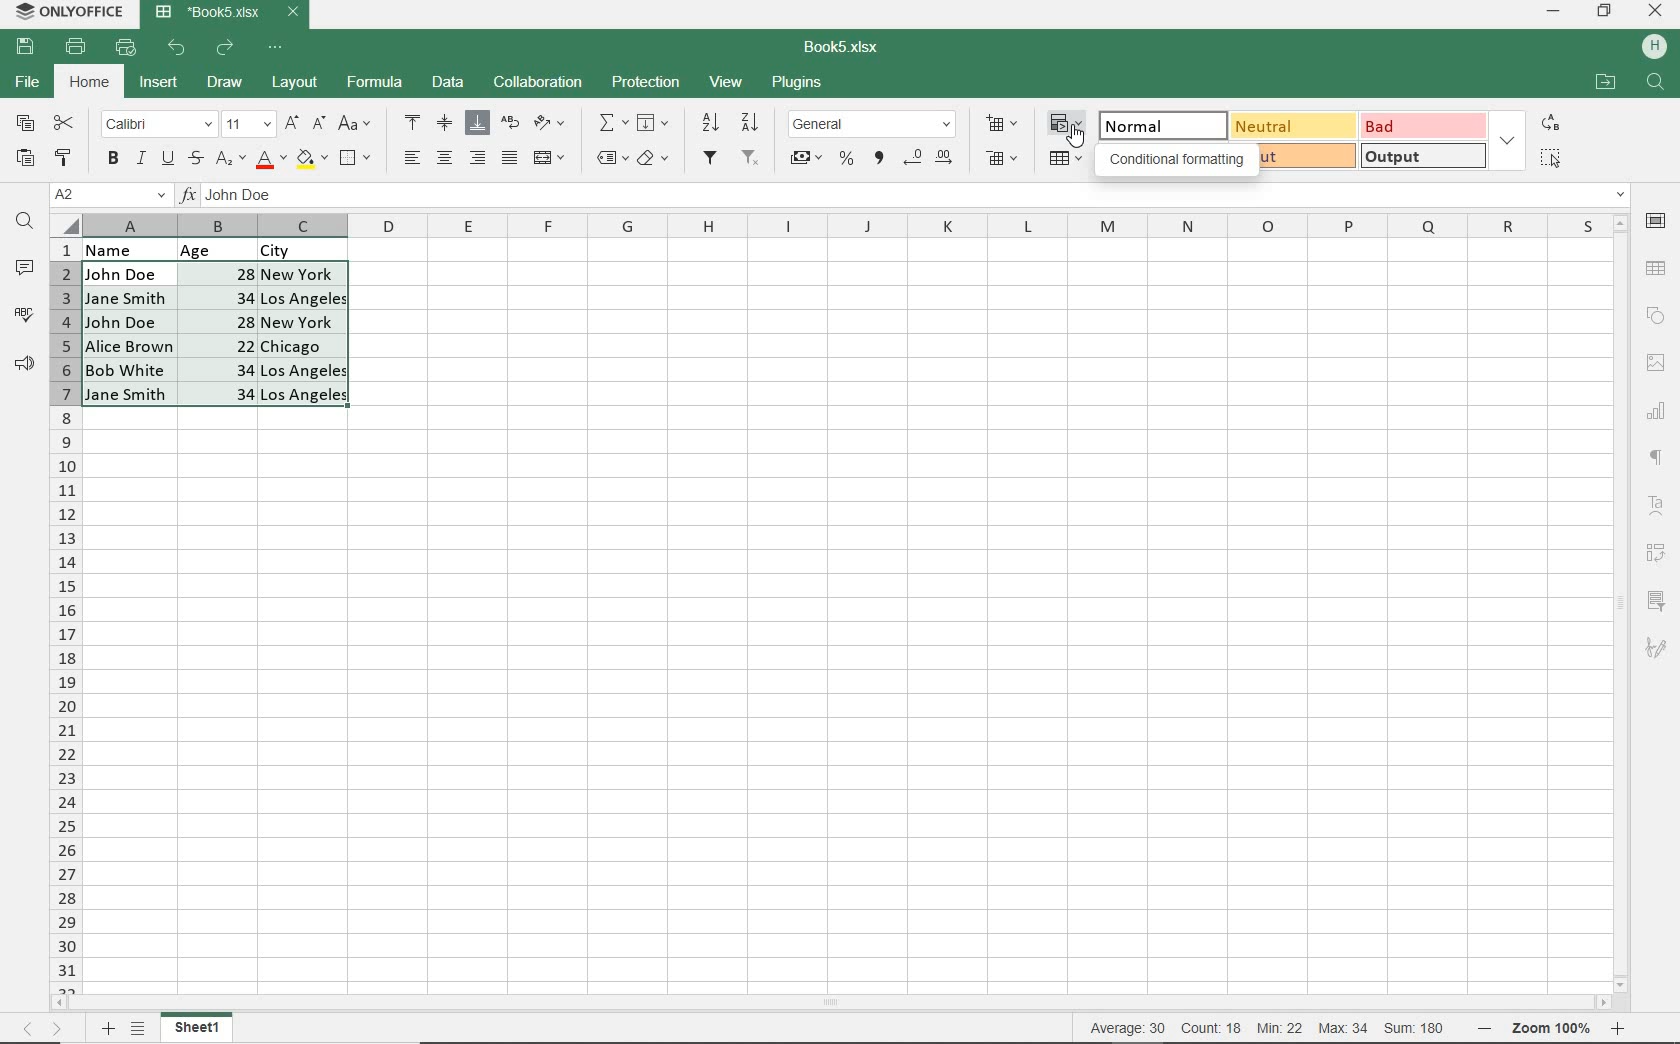 Image resolution: width=1680 pixels, height=1044 pixels. What do you see at coordinates (198, 1028) in the screenshot?
I see `sheet 1` at bounding box center [198, 1028].